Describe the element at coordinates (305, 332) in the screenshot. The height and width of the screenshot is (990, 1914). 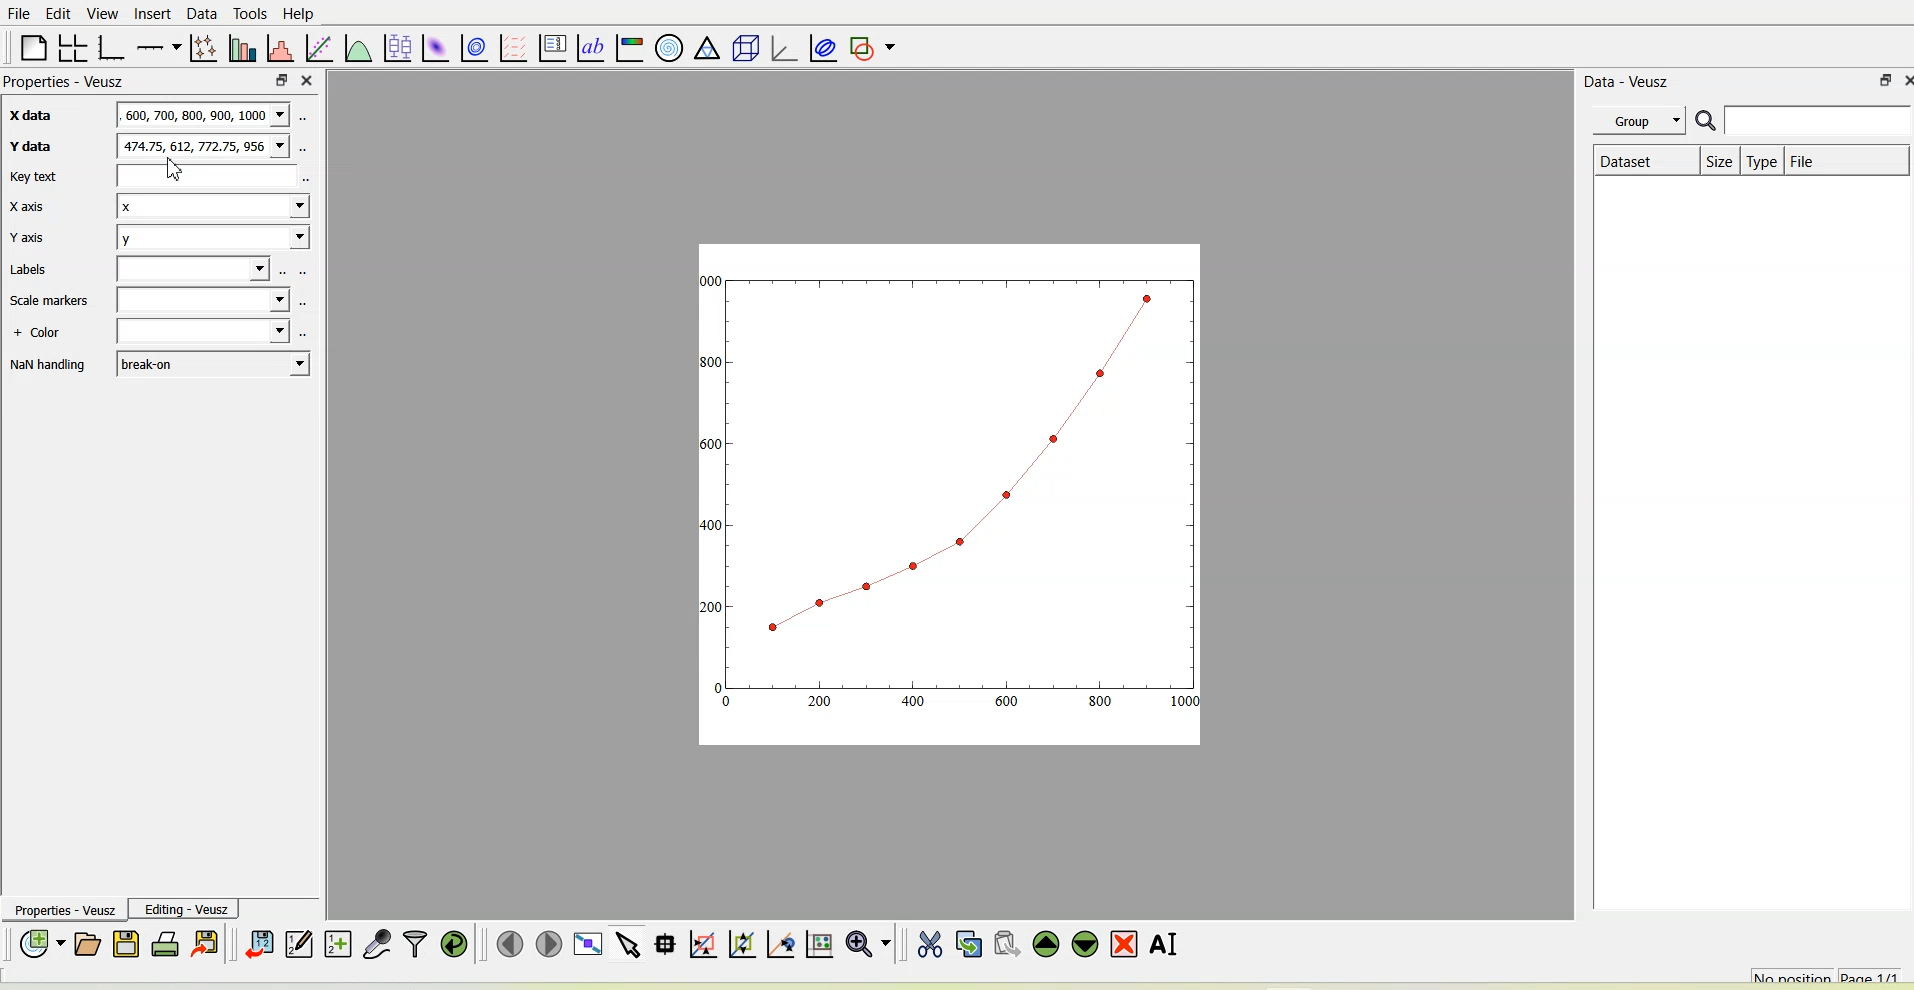
I see `select using dataset browser` at that location.